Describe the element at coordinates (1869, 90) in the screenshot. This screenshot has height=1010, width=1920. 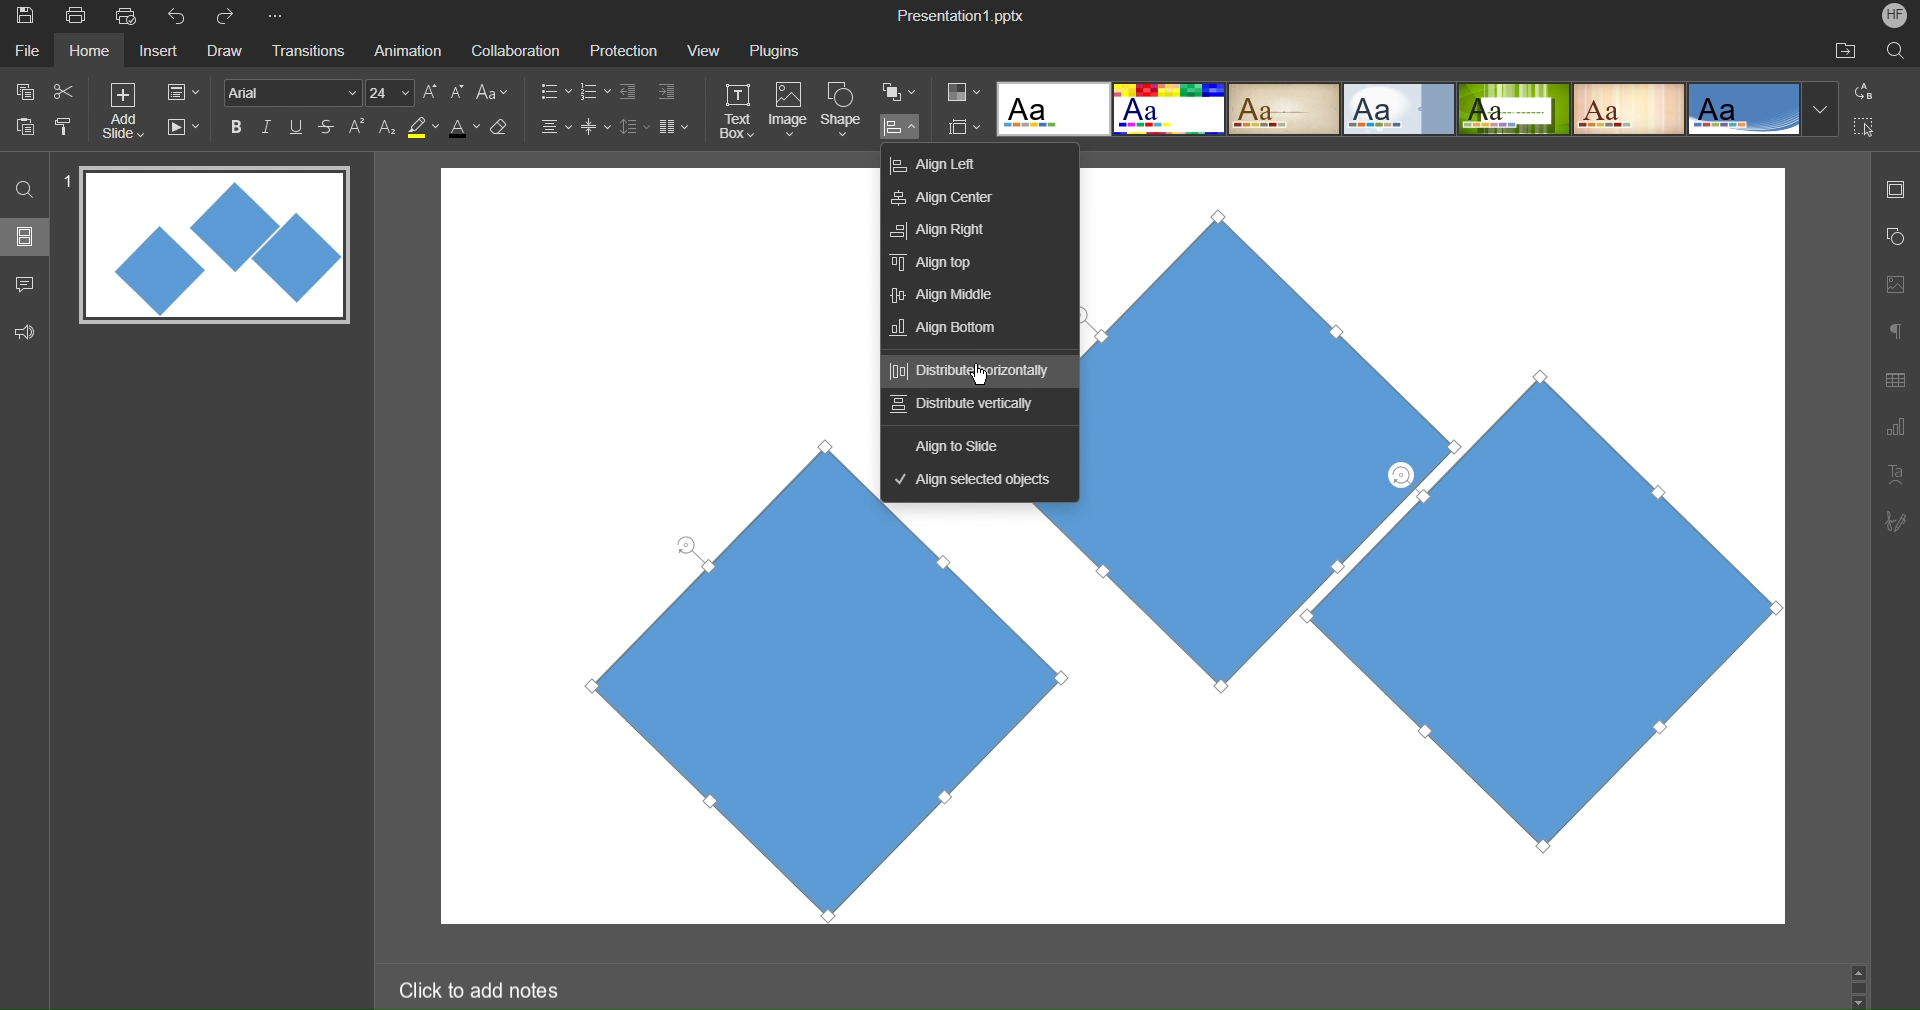
I see `a to b` at that location.